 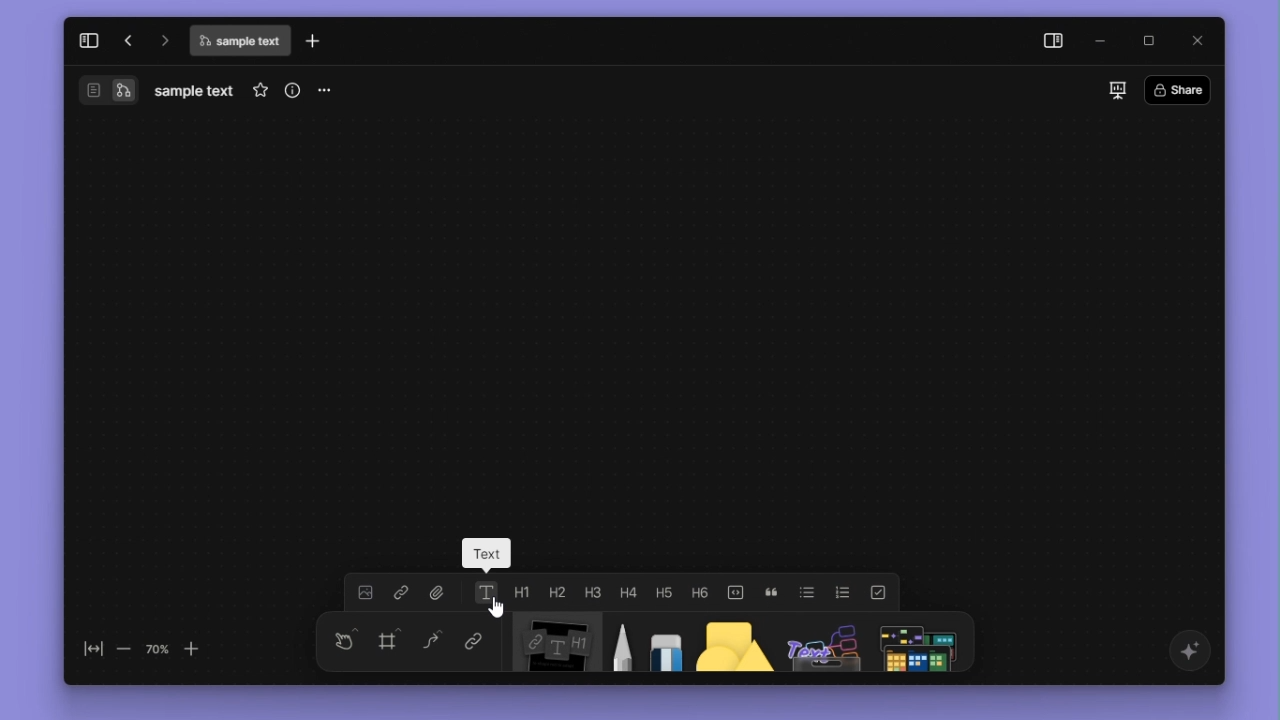 What do you see at coordinates (256, 90) in the screenshot?
I see `favourites` at bounding box center [256, 90].